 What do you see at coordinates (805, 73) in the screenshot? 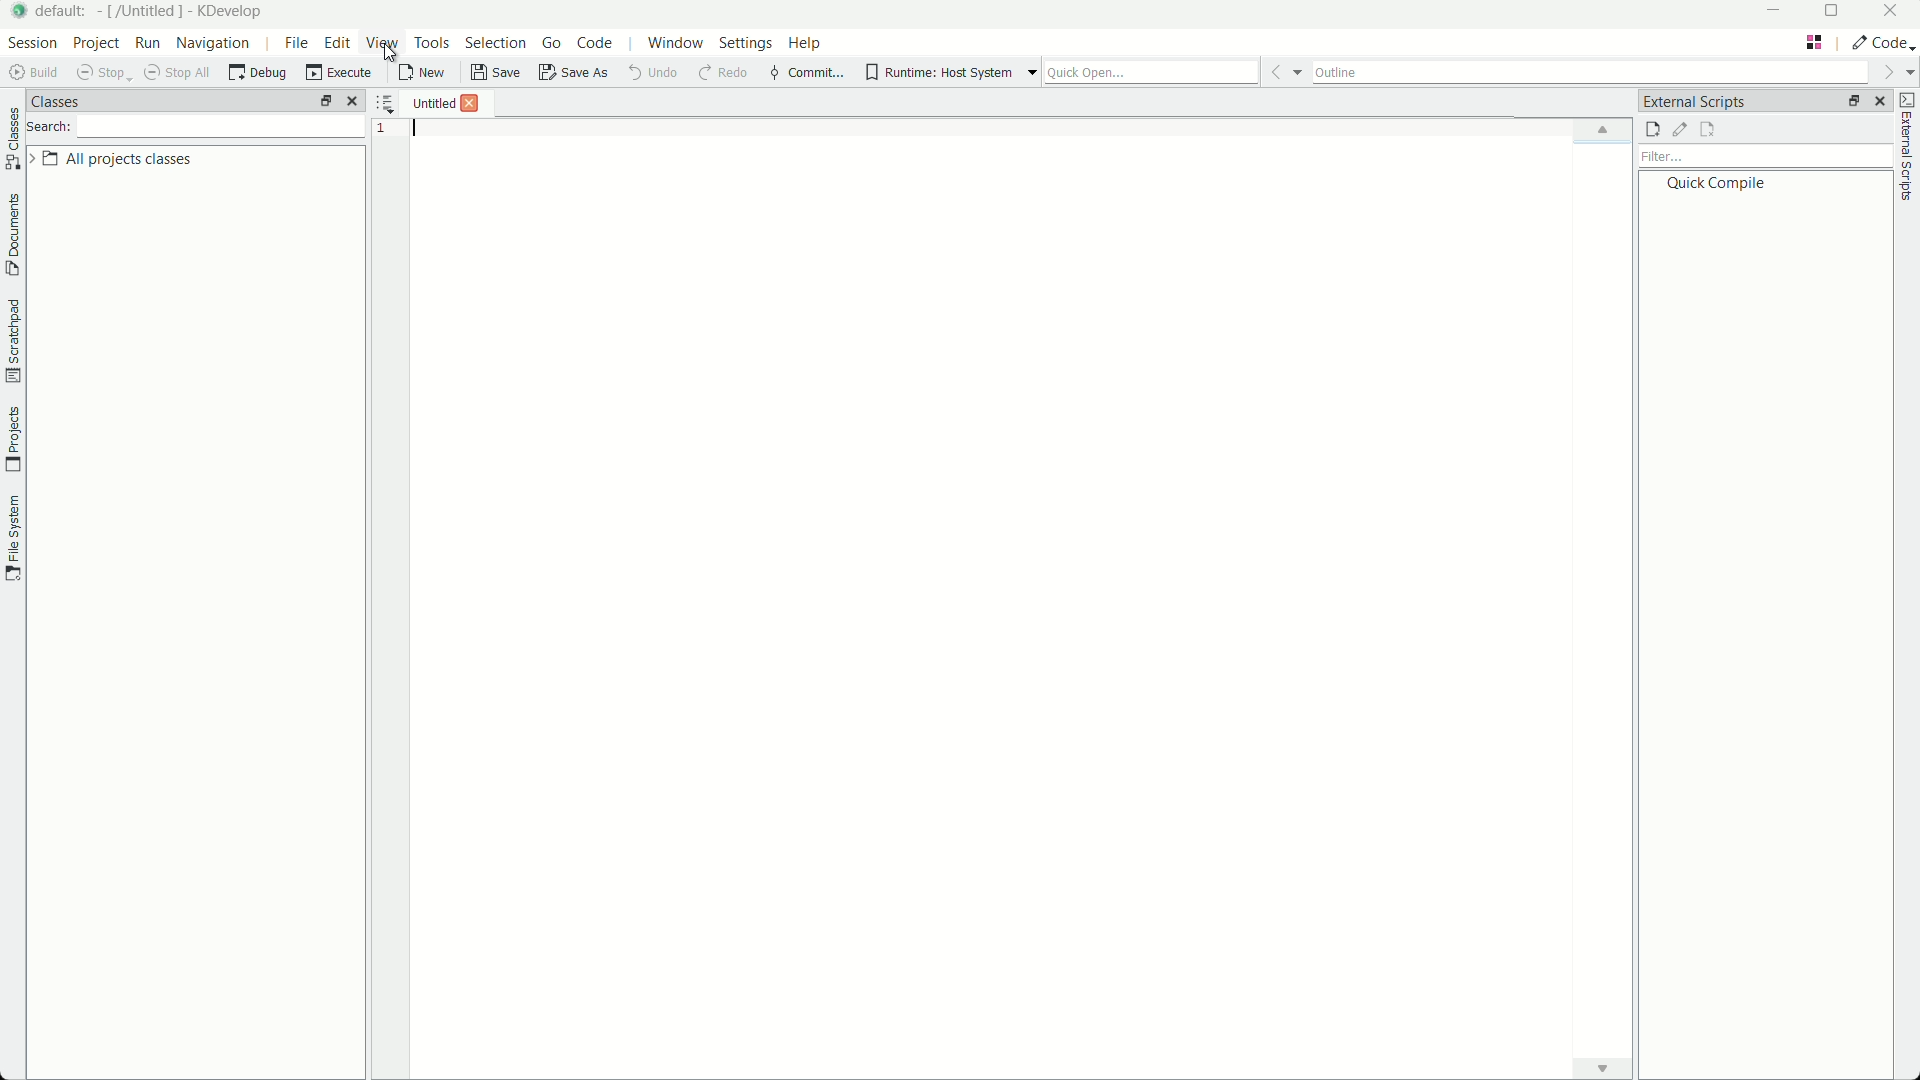
I see `commit` at bounding box center [805, 73].